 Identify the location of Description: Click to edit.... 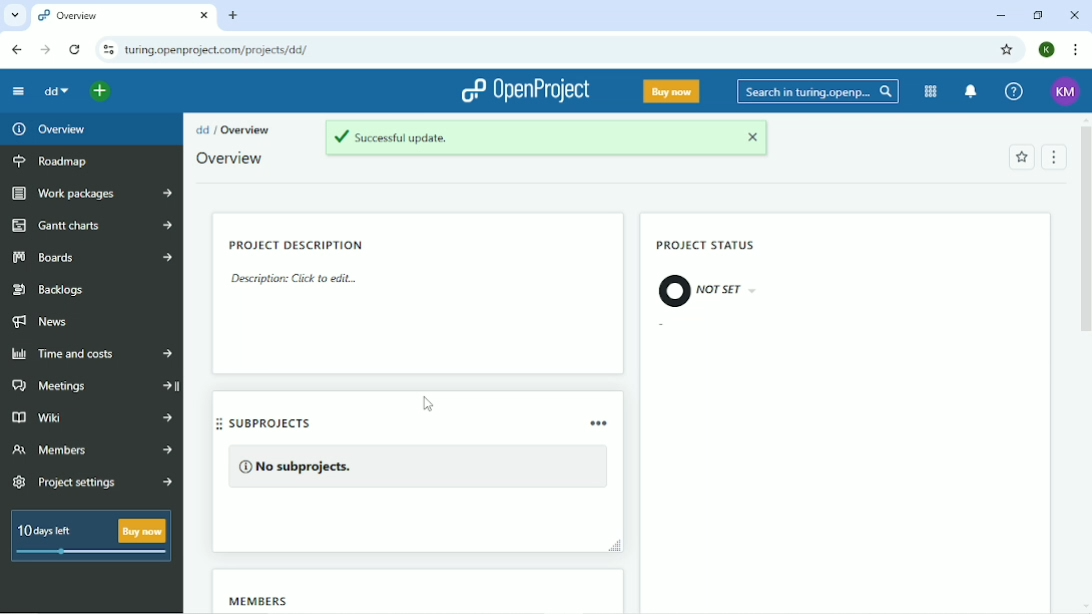
(293, 277).